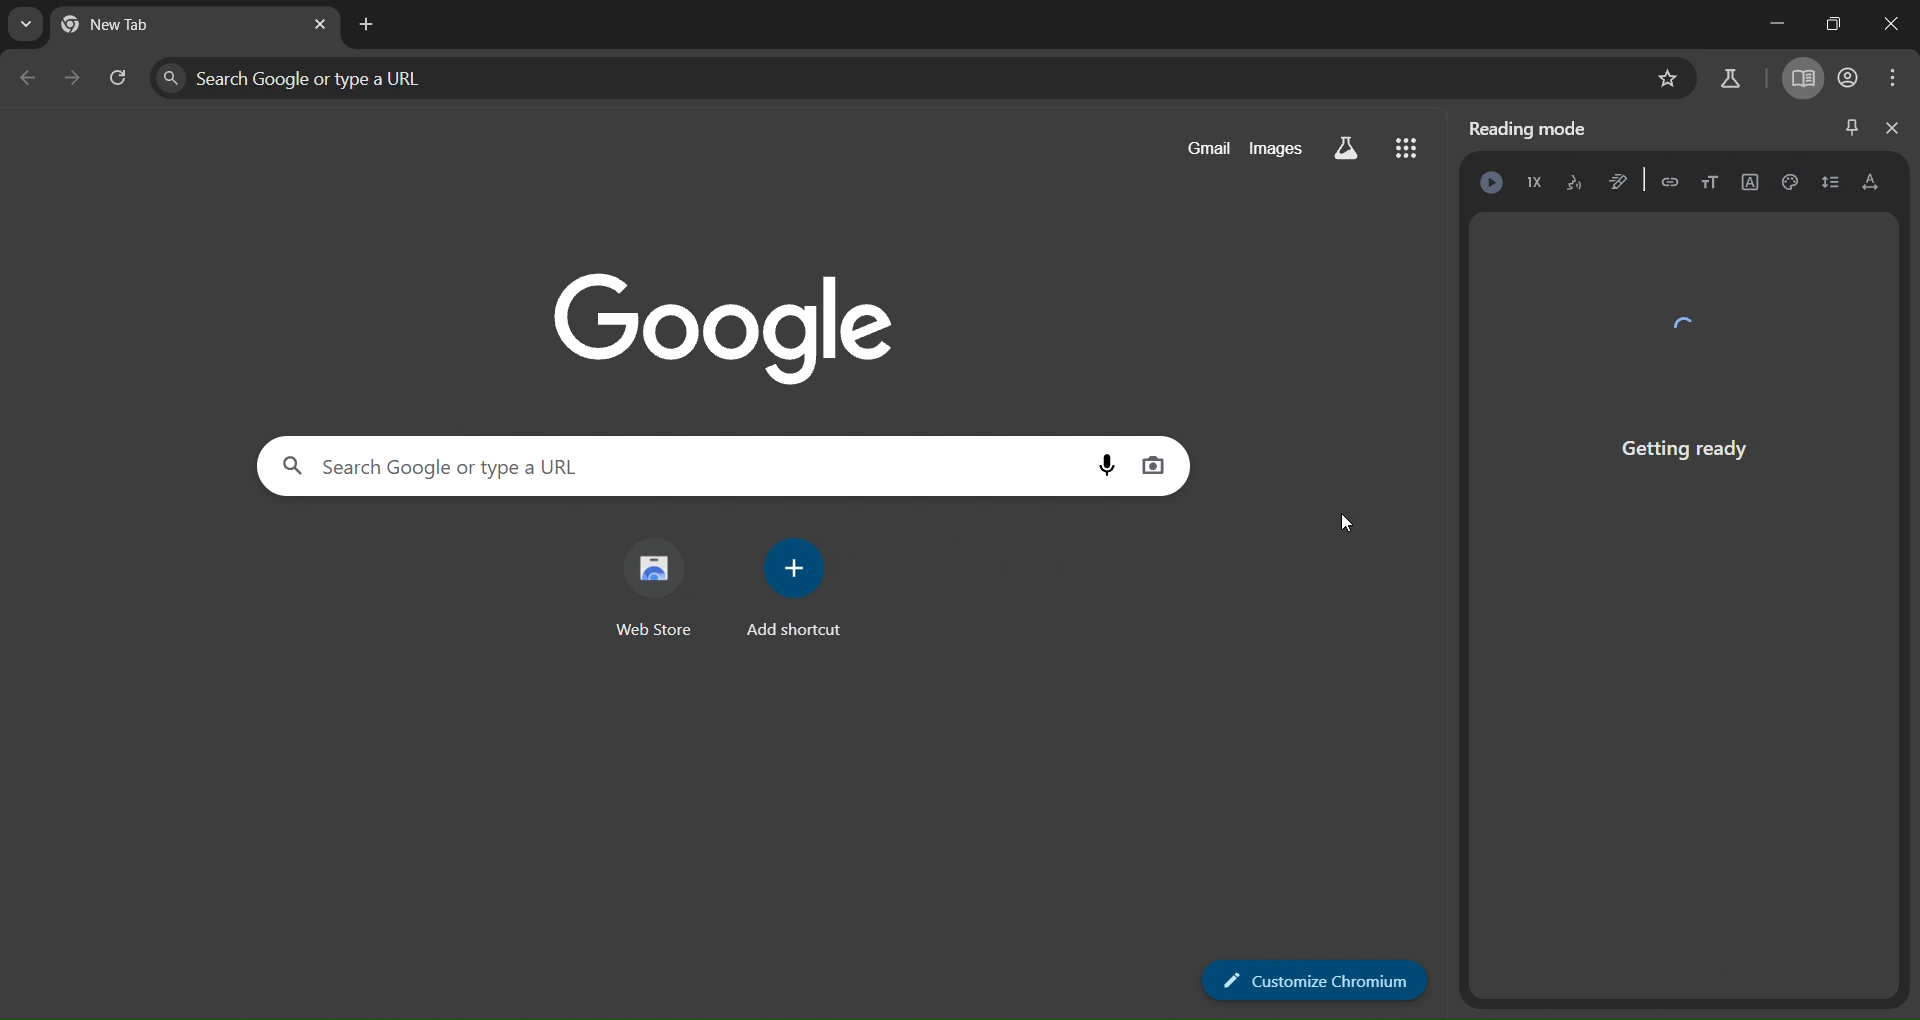 This screenshot has height=1020, width=1920. I want to click on turnoff highlight, so click(1620, 180).